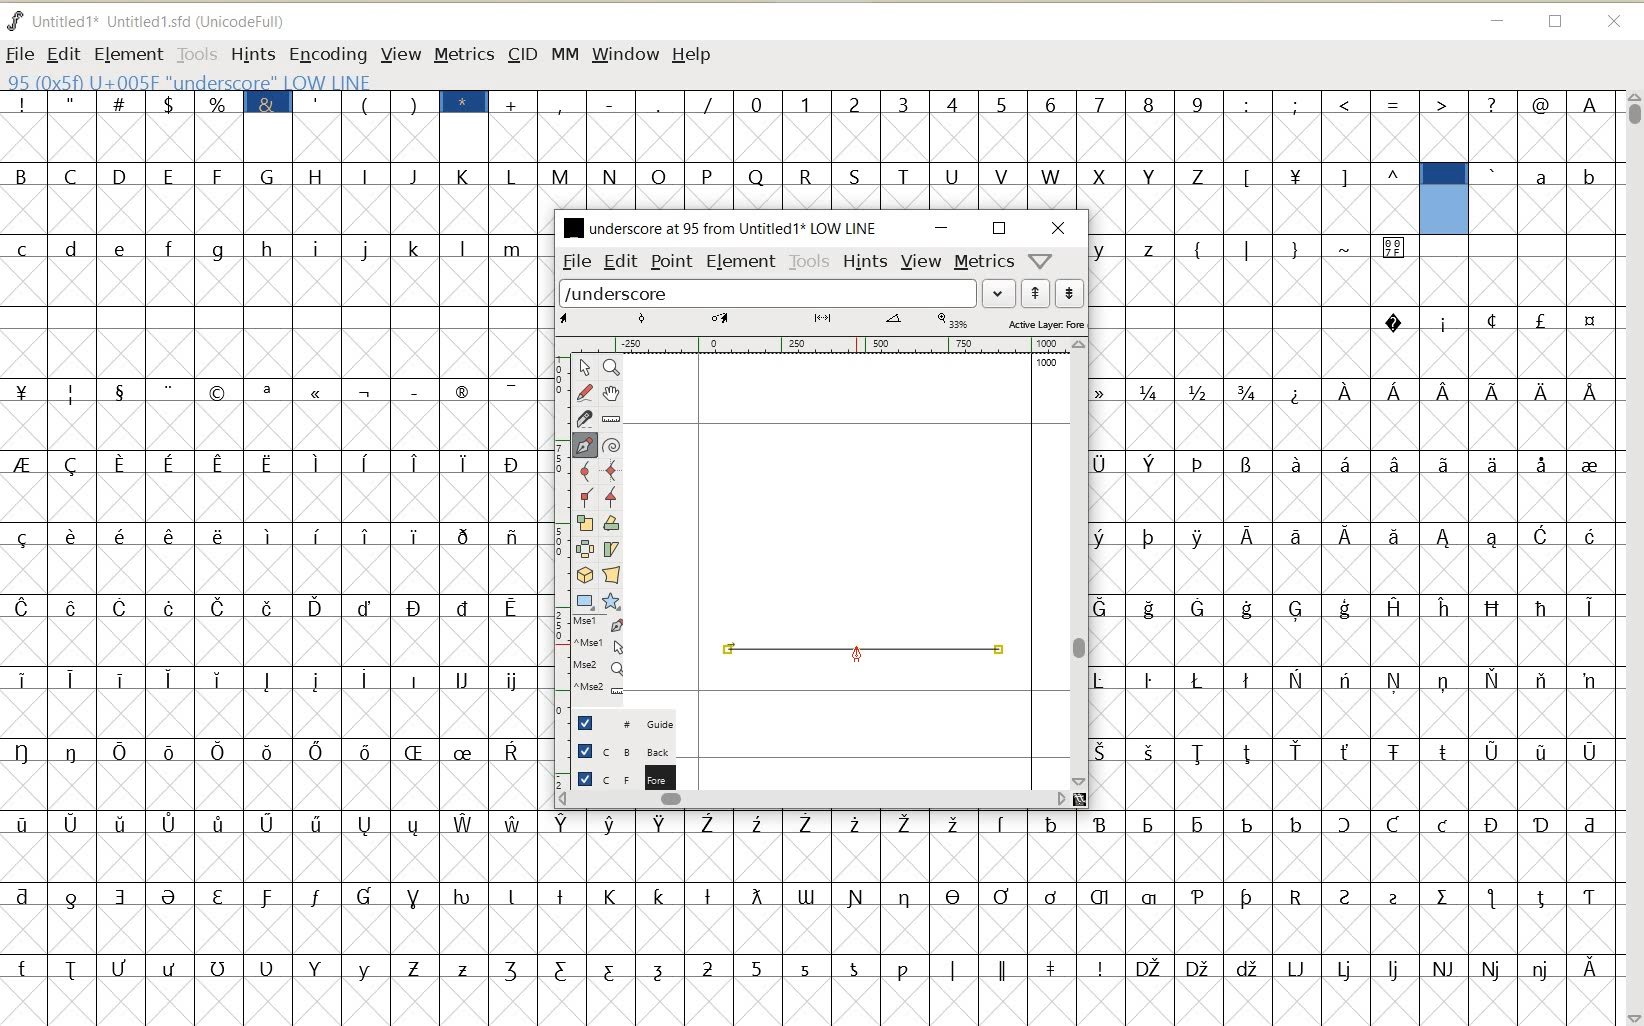 The height and width of the screenshot is (1026, 1644). I want to click on SCROLLBAR, so click(1632, 558).